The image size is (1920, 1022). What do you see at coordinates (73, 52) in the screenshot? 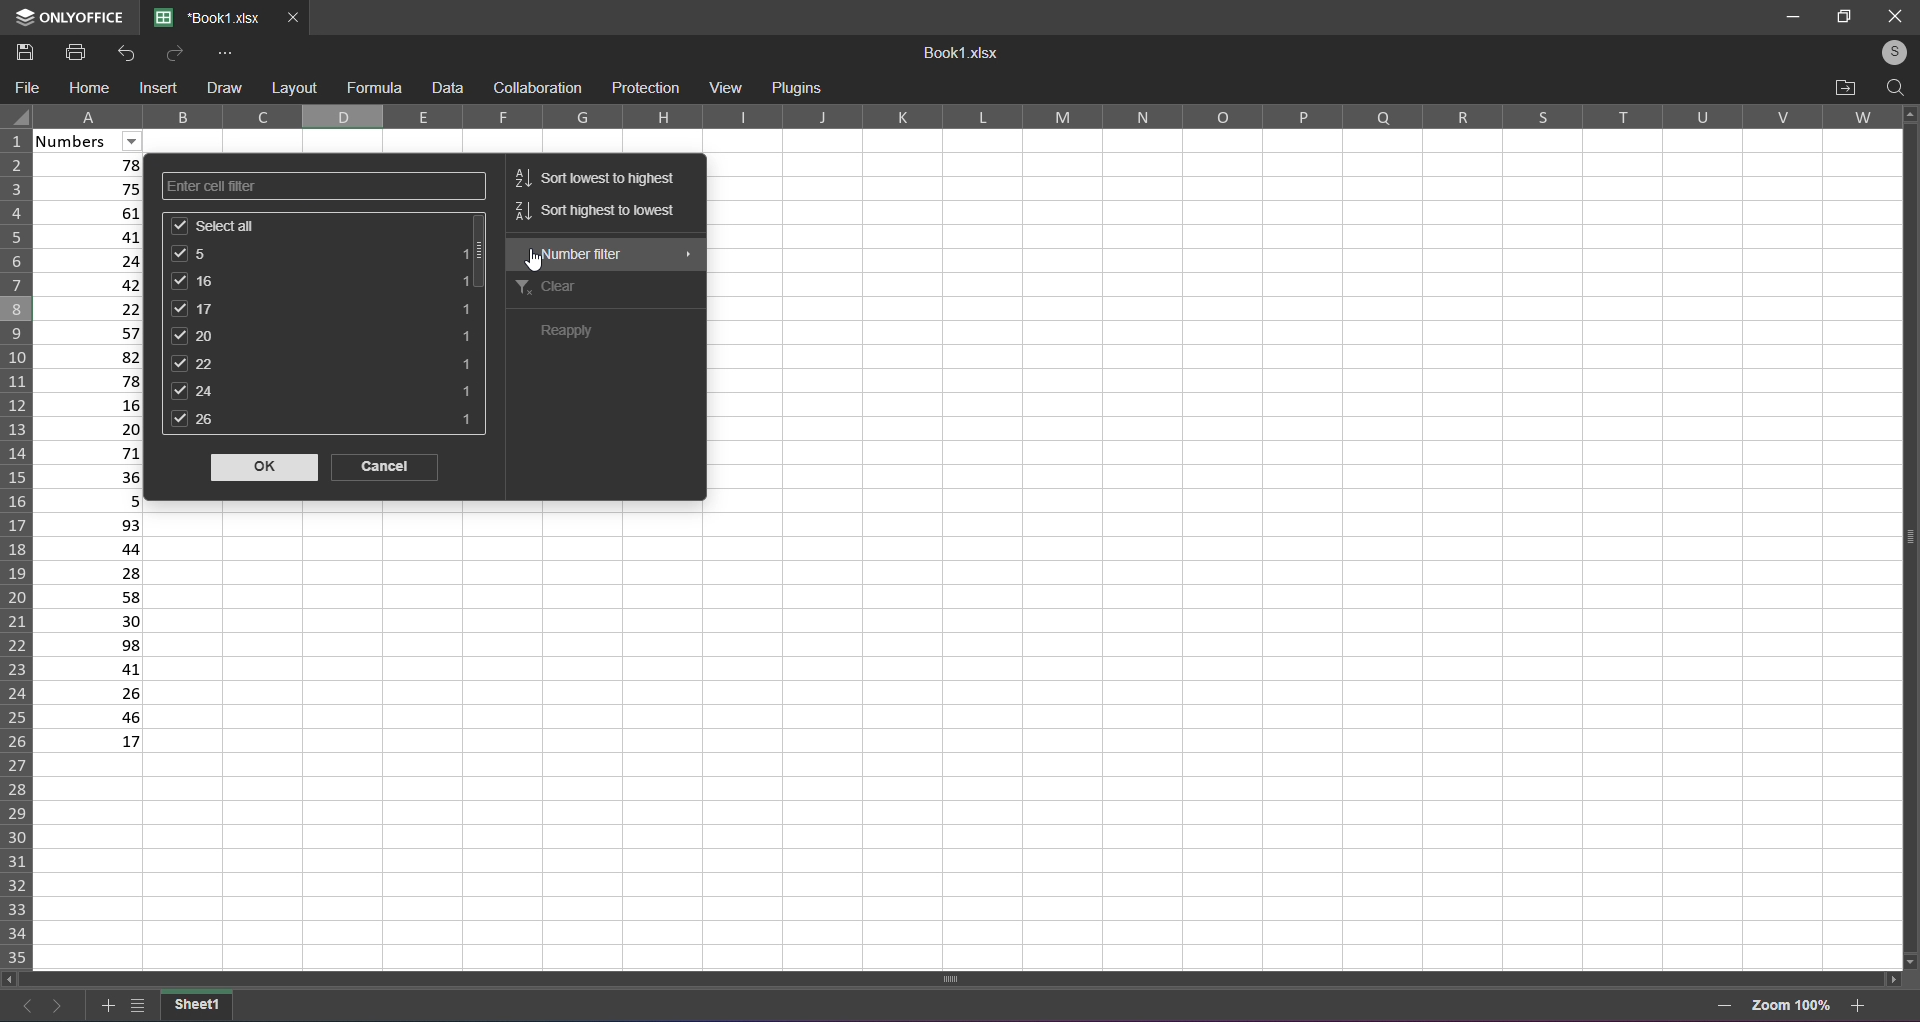
I see `print` at bounding box center [73, 52].